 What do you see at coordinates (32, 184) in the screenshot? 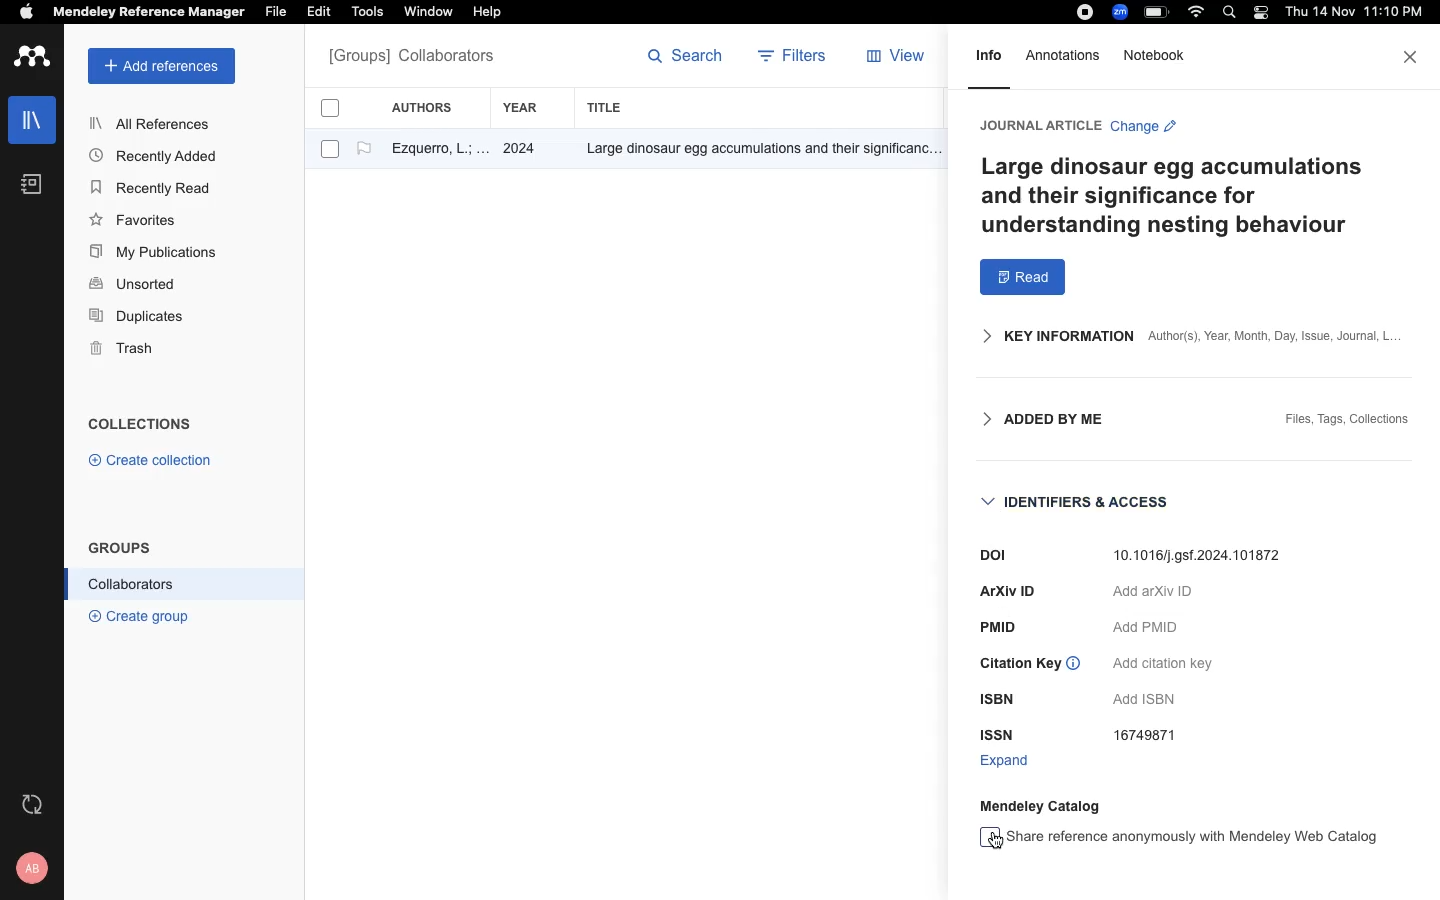
I see `notebook` at bounding box center [32, 184].